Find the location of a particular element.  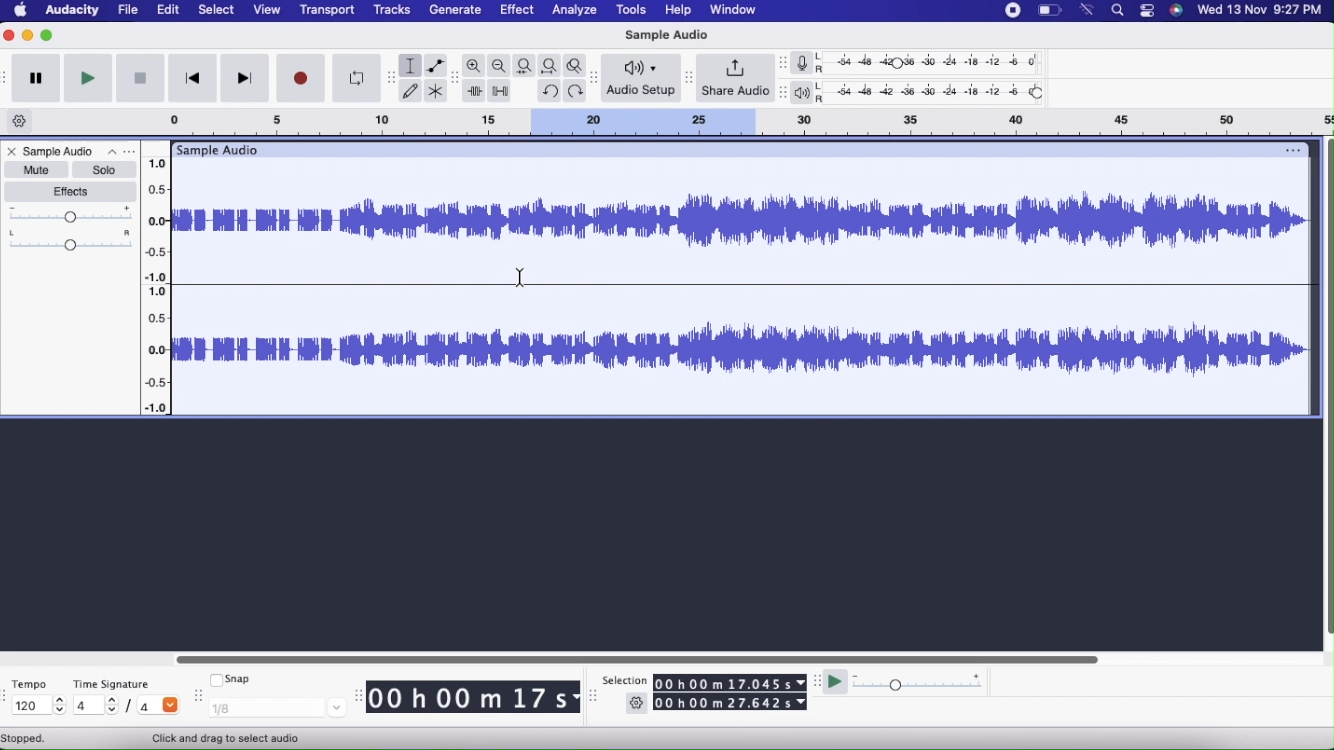

Slider is located at coordinates (635, 657).